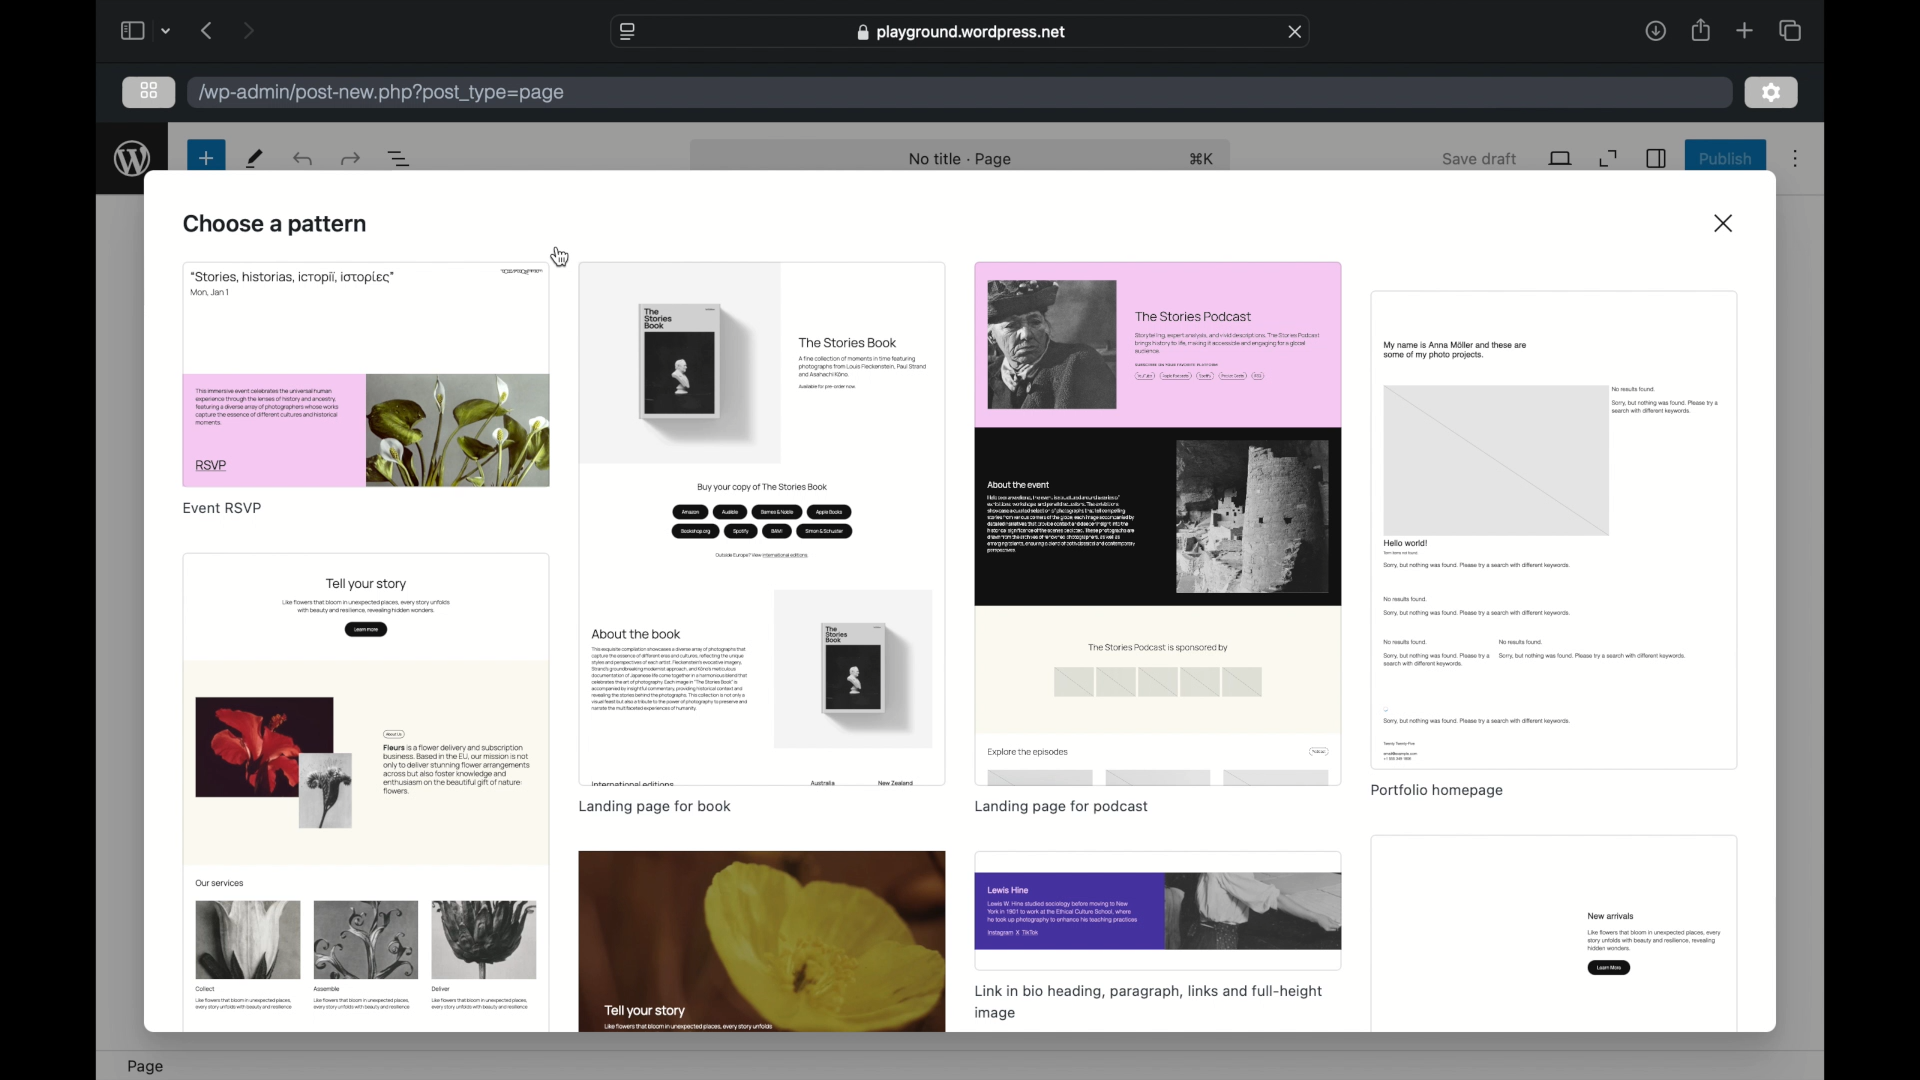 Image resolution: width=1920 pixels, height=1080 pixels. What do you see at coordinates (383, 92) in the screenshot?
I see `wordpress address` at bounding box center [383, 92].